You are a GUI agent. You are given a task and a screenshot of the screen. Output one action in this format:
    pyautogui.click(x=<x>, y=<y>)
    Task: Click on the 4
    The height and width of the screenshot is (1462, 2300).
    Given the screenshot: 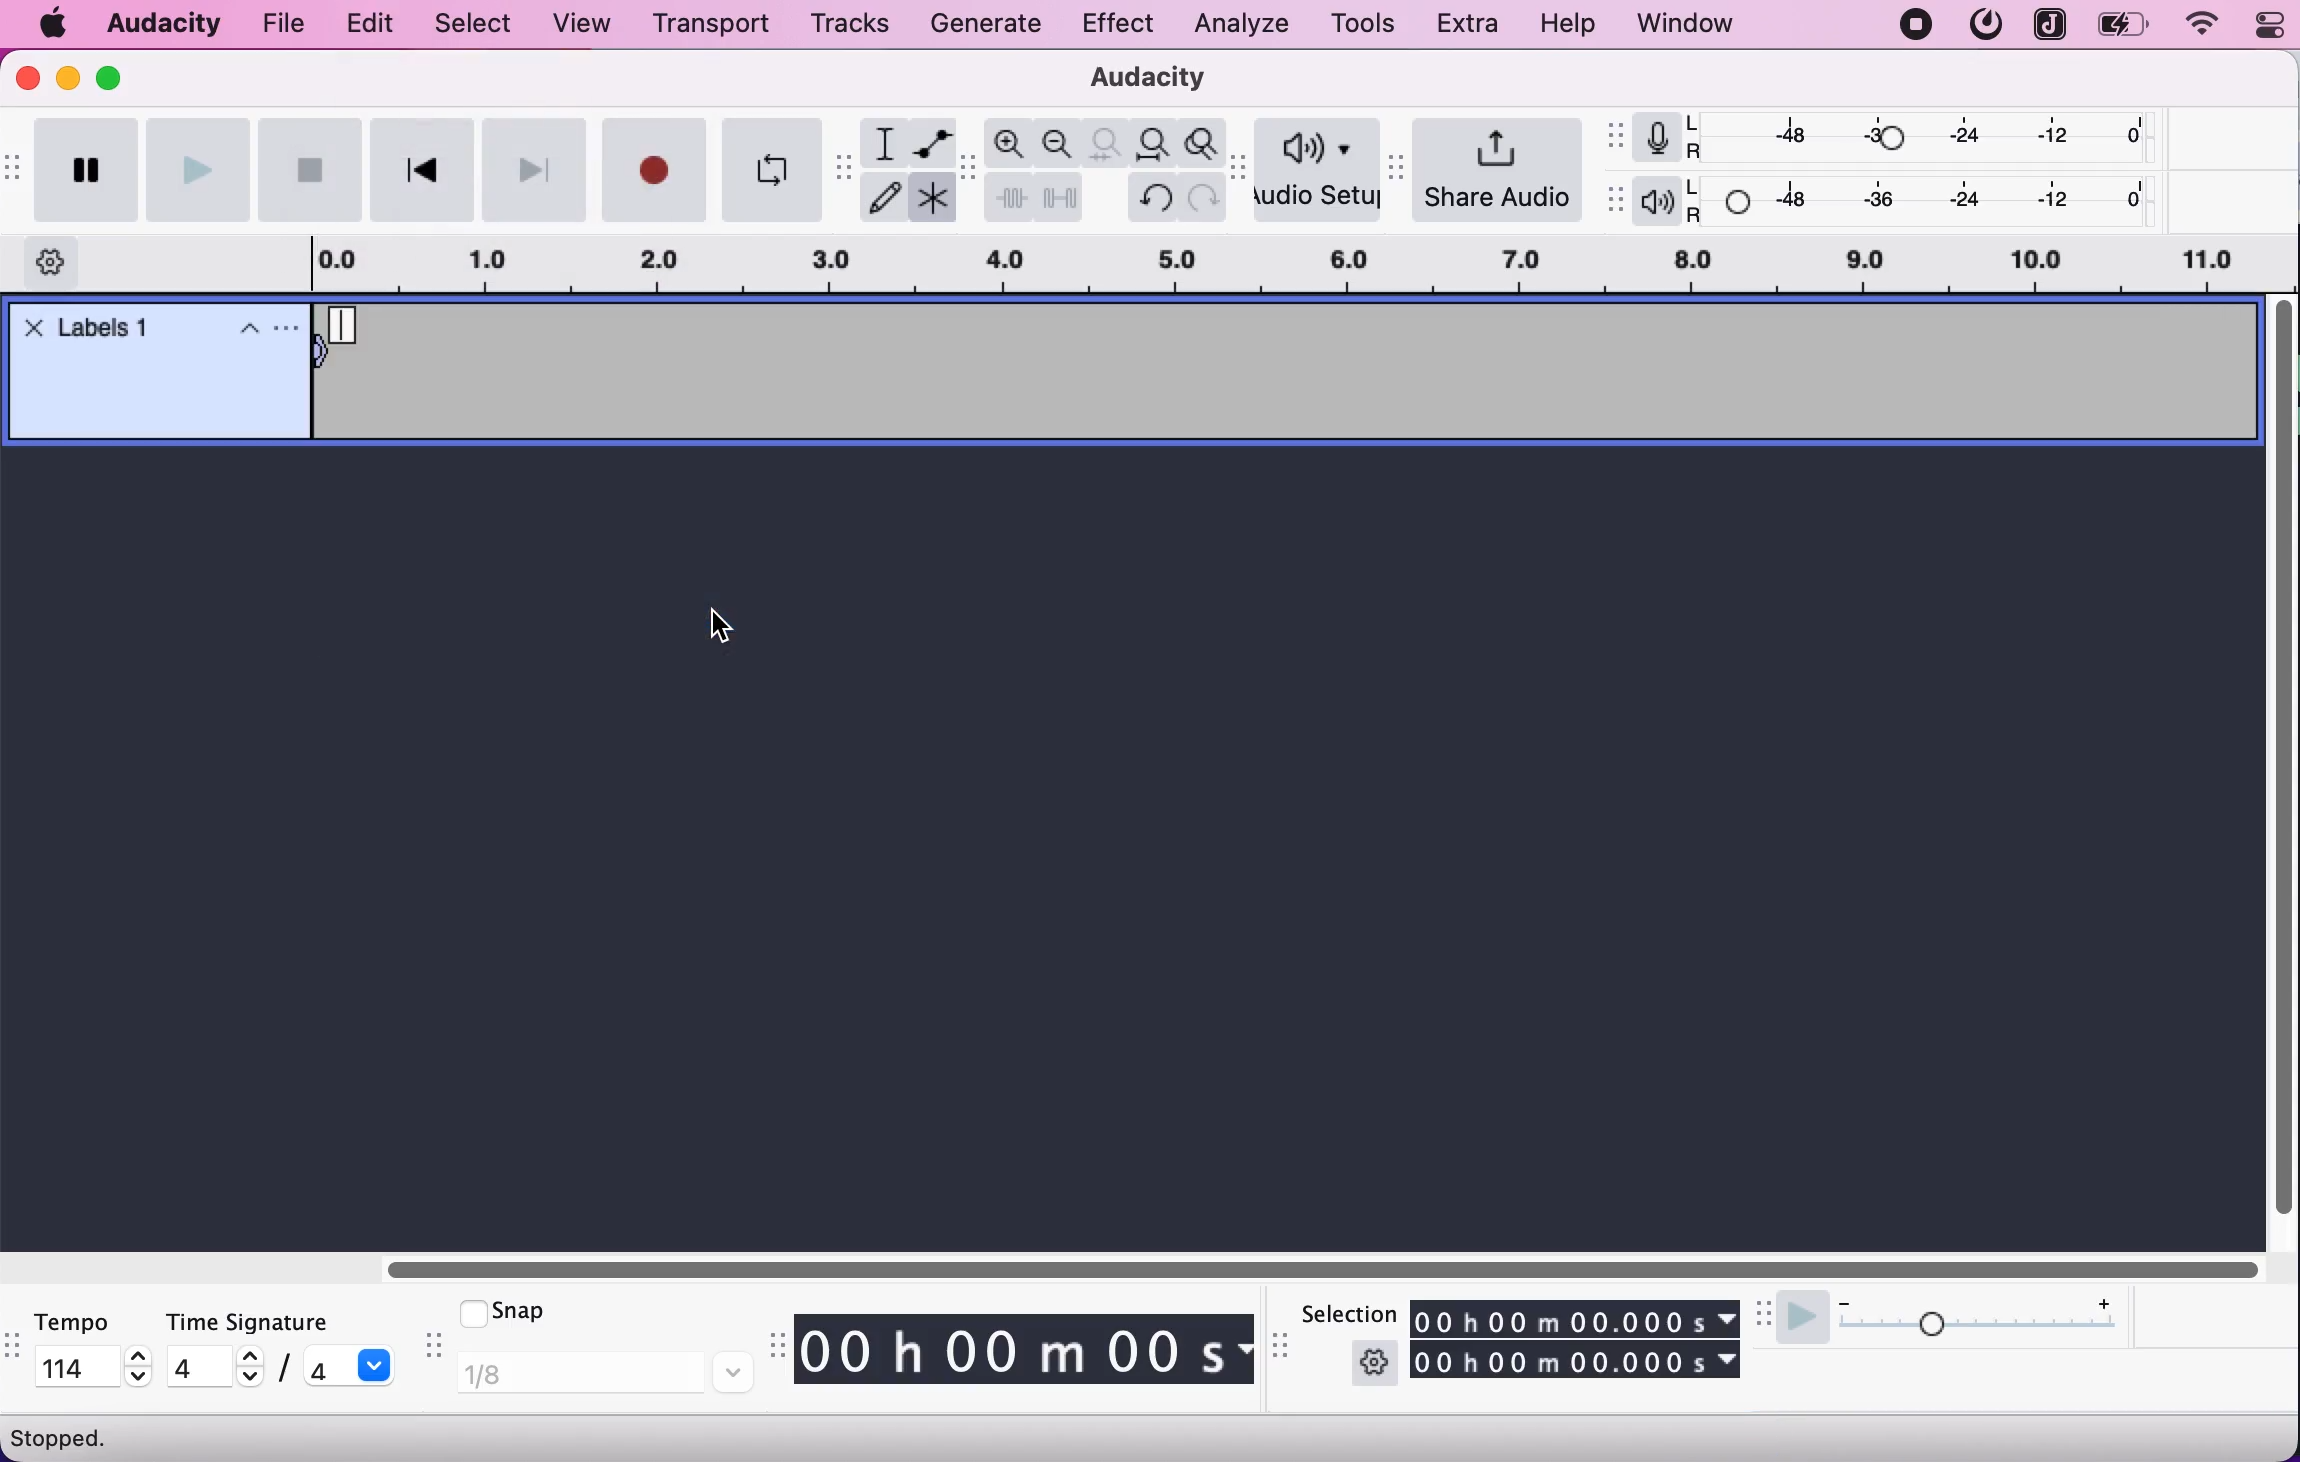 What is the action you would take?
    pyautogui.click(x=324, y=1367)
    